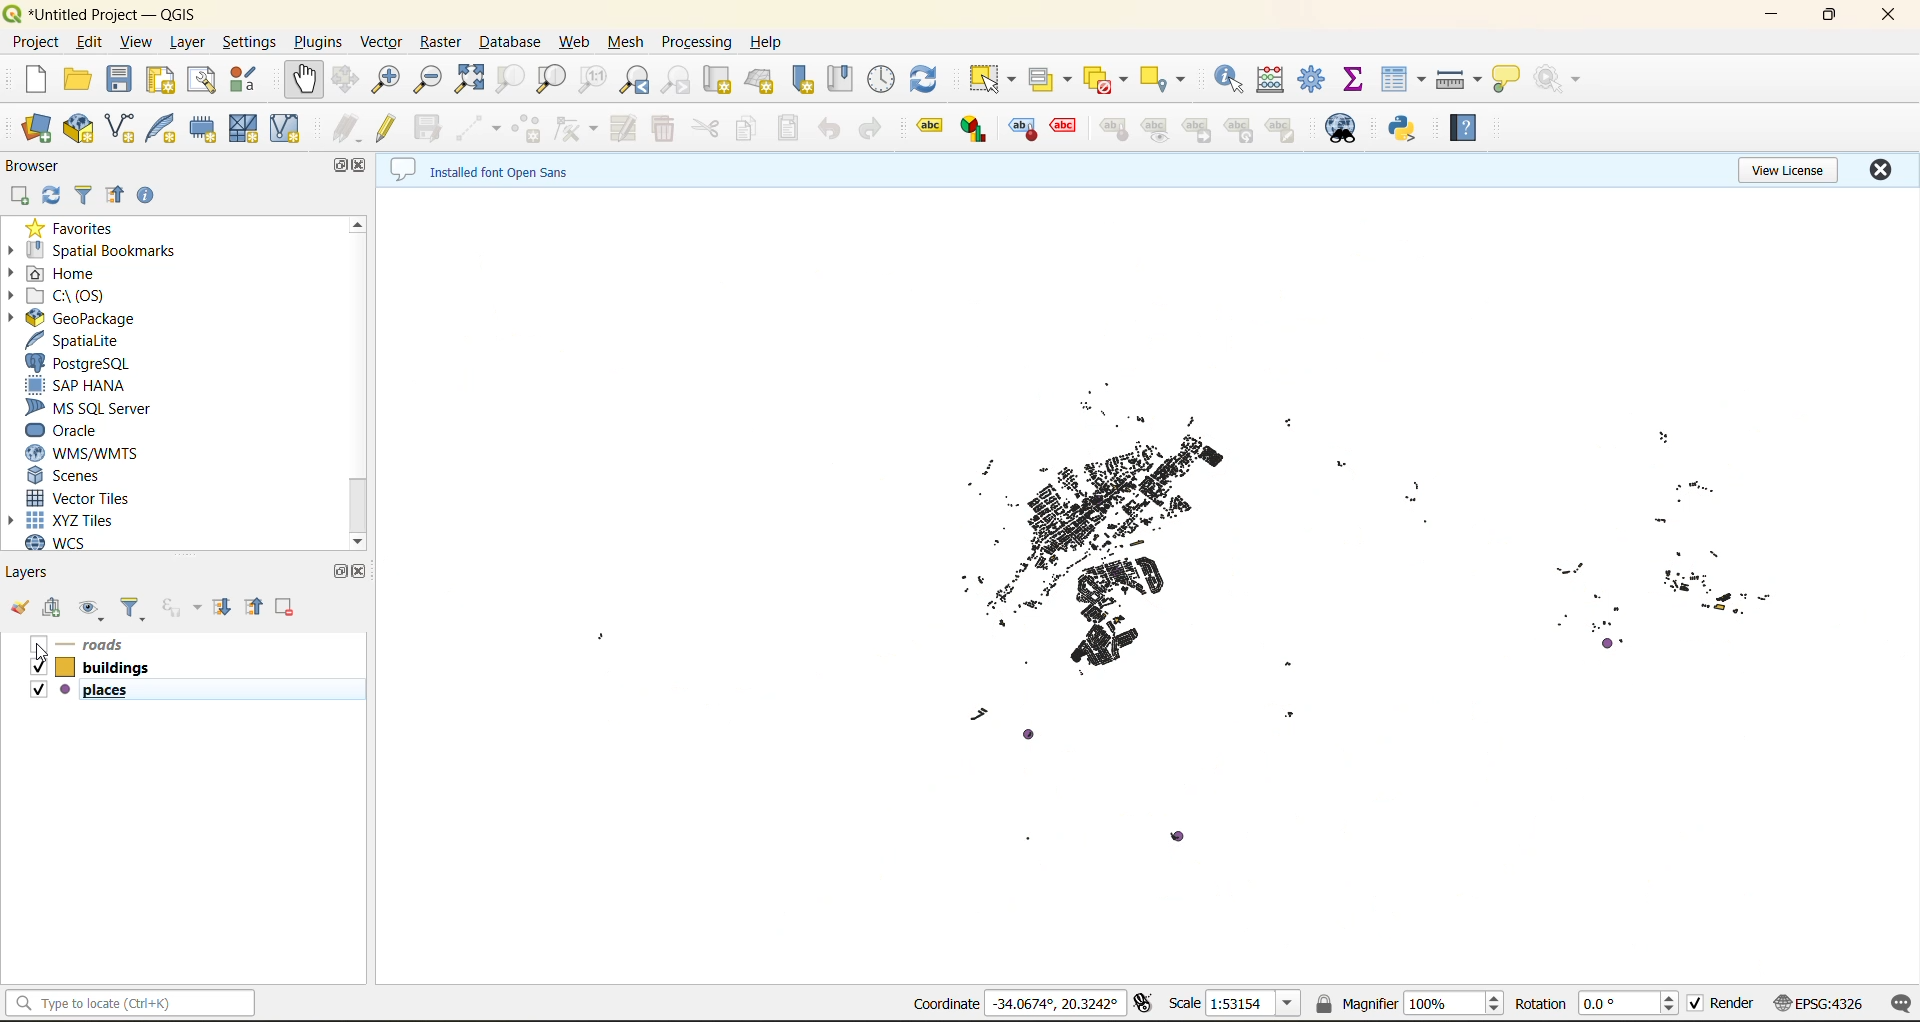 This screenshot has height=1022, width=1920. Describe the element at coordinates (75, 296) in the screenshot. I see `c\:os` at that location.